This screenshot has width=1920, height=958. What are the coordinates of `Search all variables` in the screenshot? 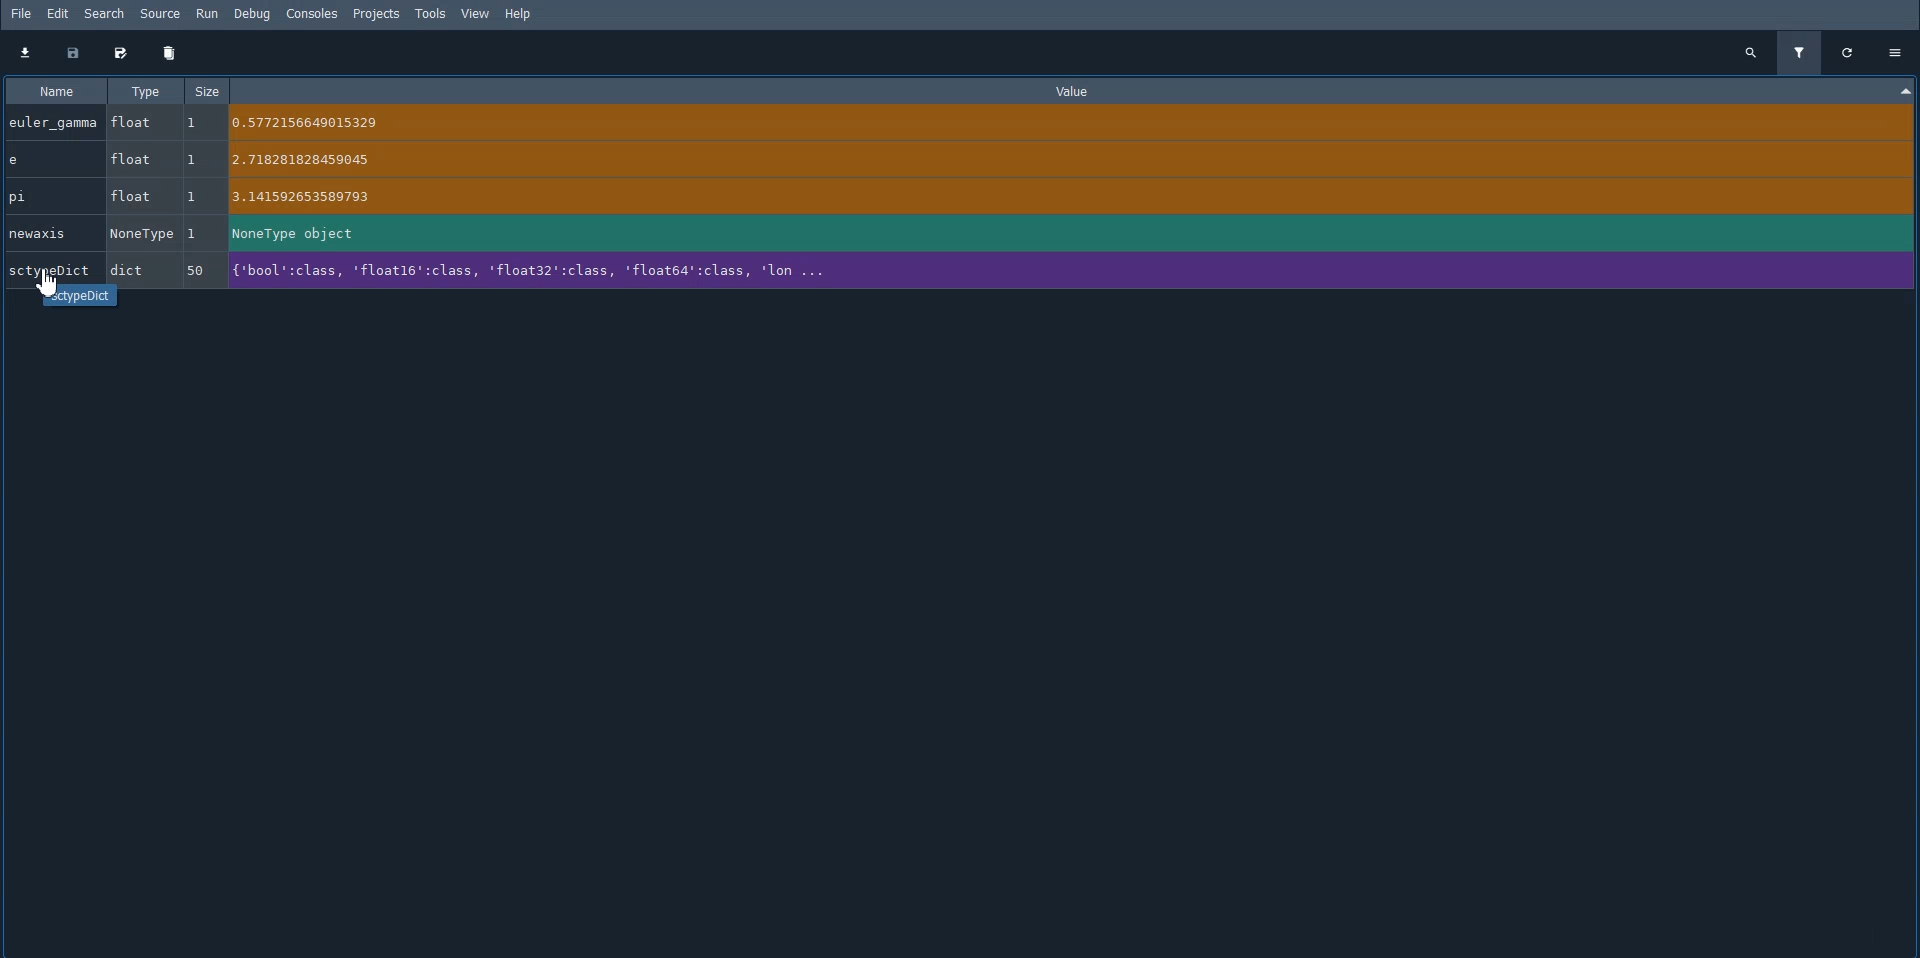 It's located at (1751, 52).